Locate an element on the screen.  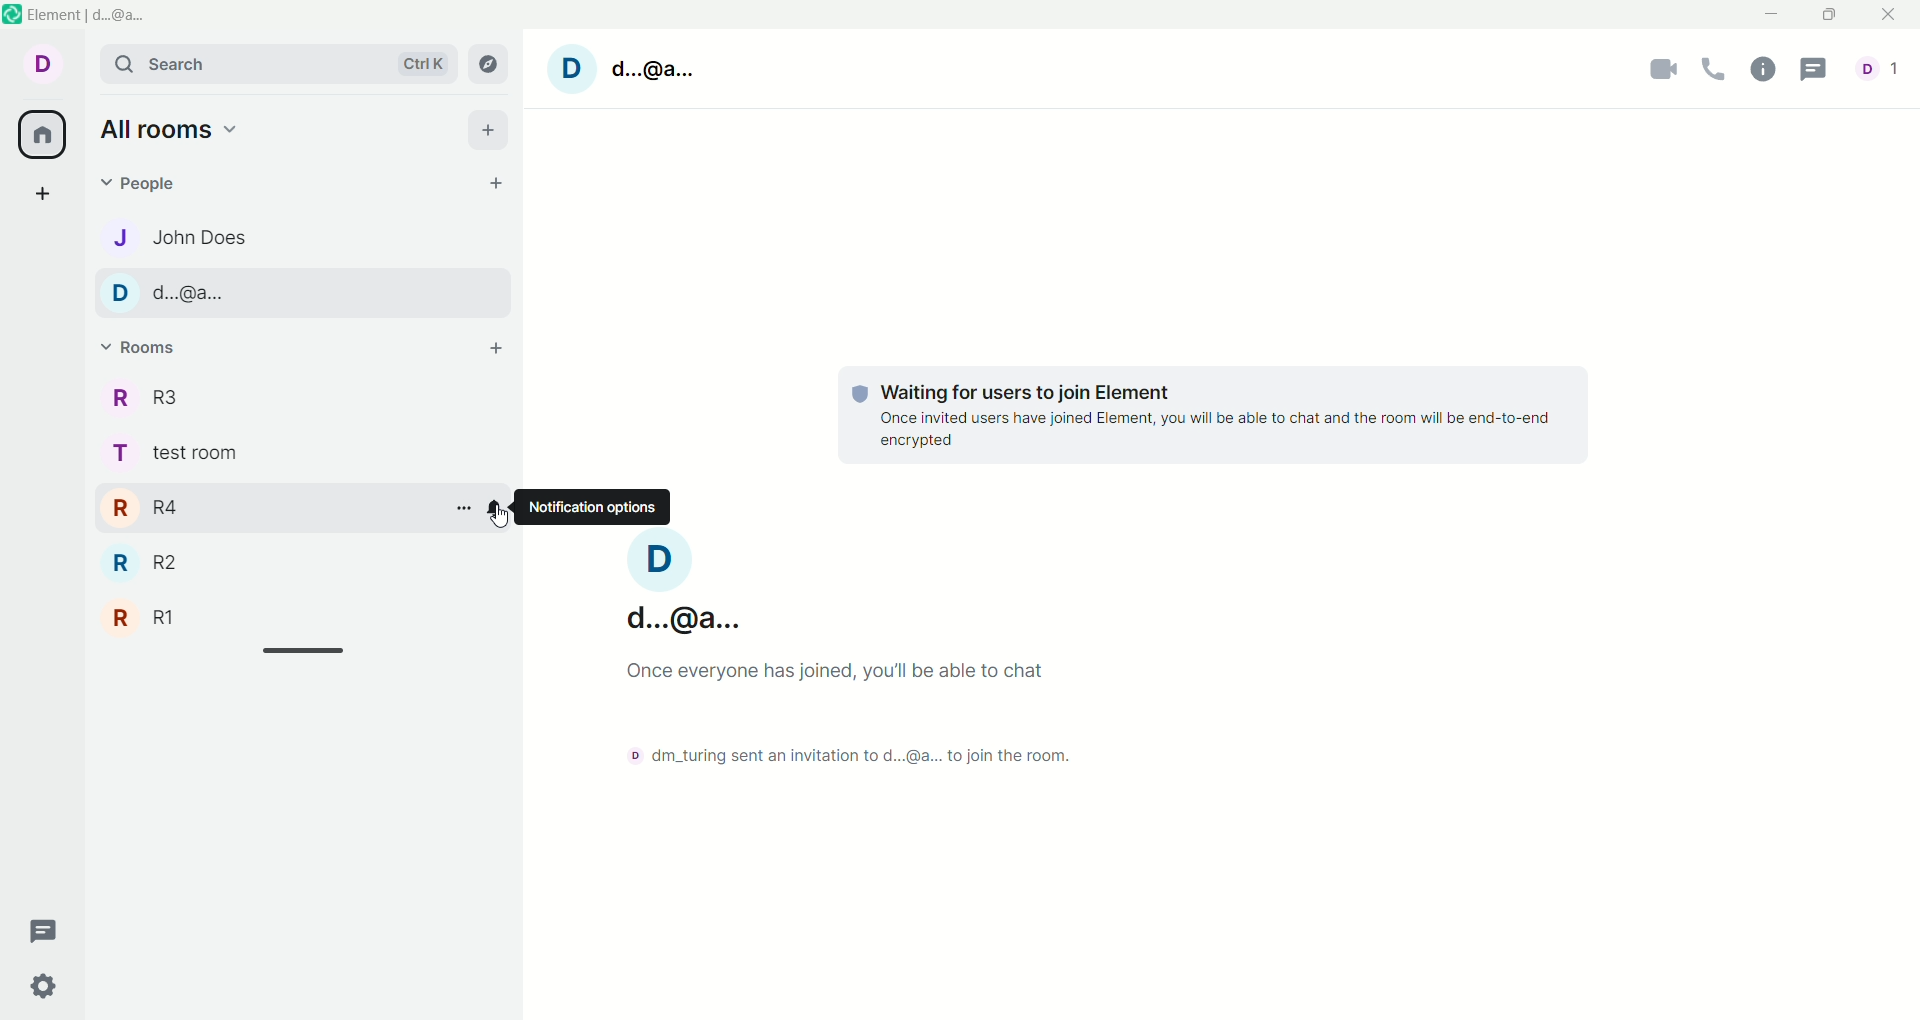
Once invited users have joined Element, you will be able to chat and the room will be end-to-end encrypted is located at coordinates (1214, 430).